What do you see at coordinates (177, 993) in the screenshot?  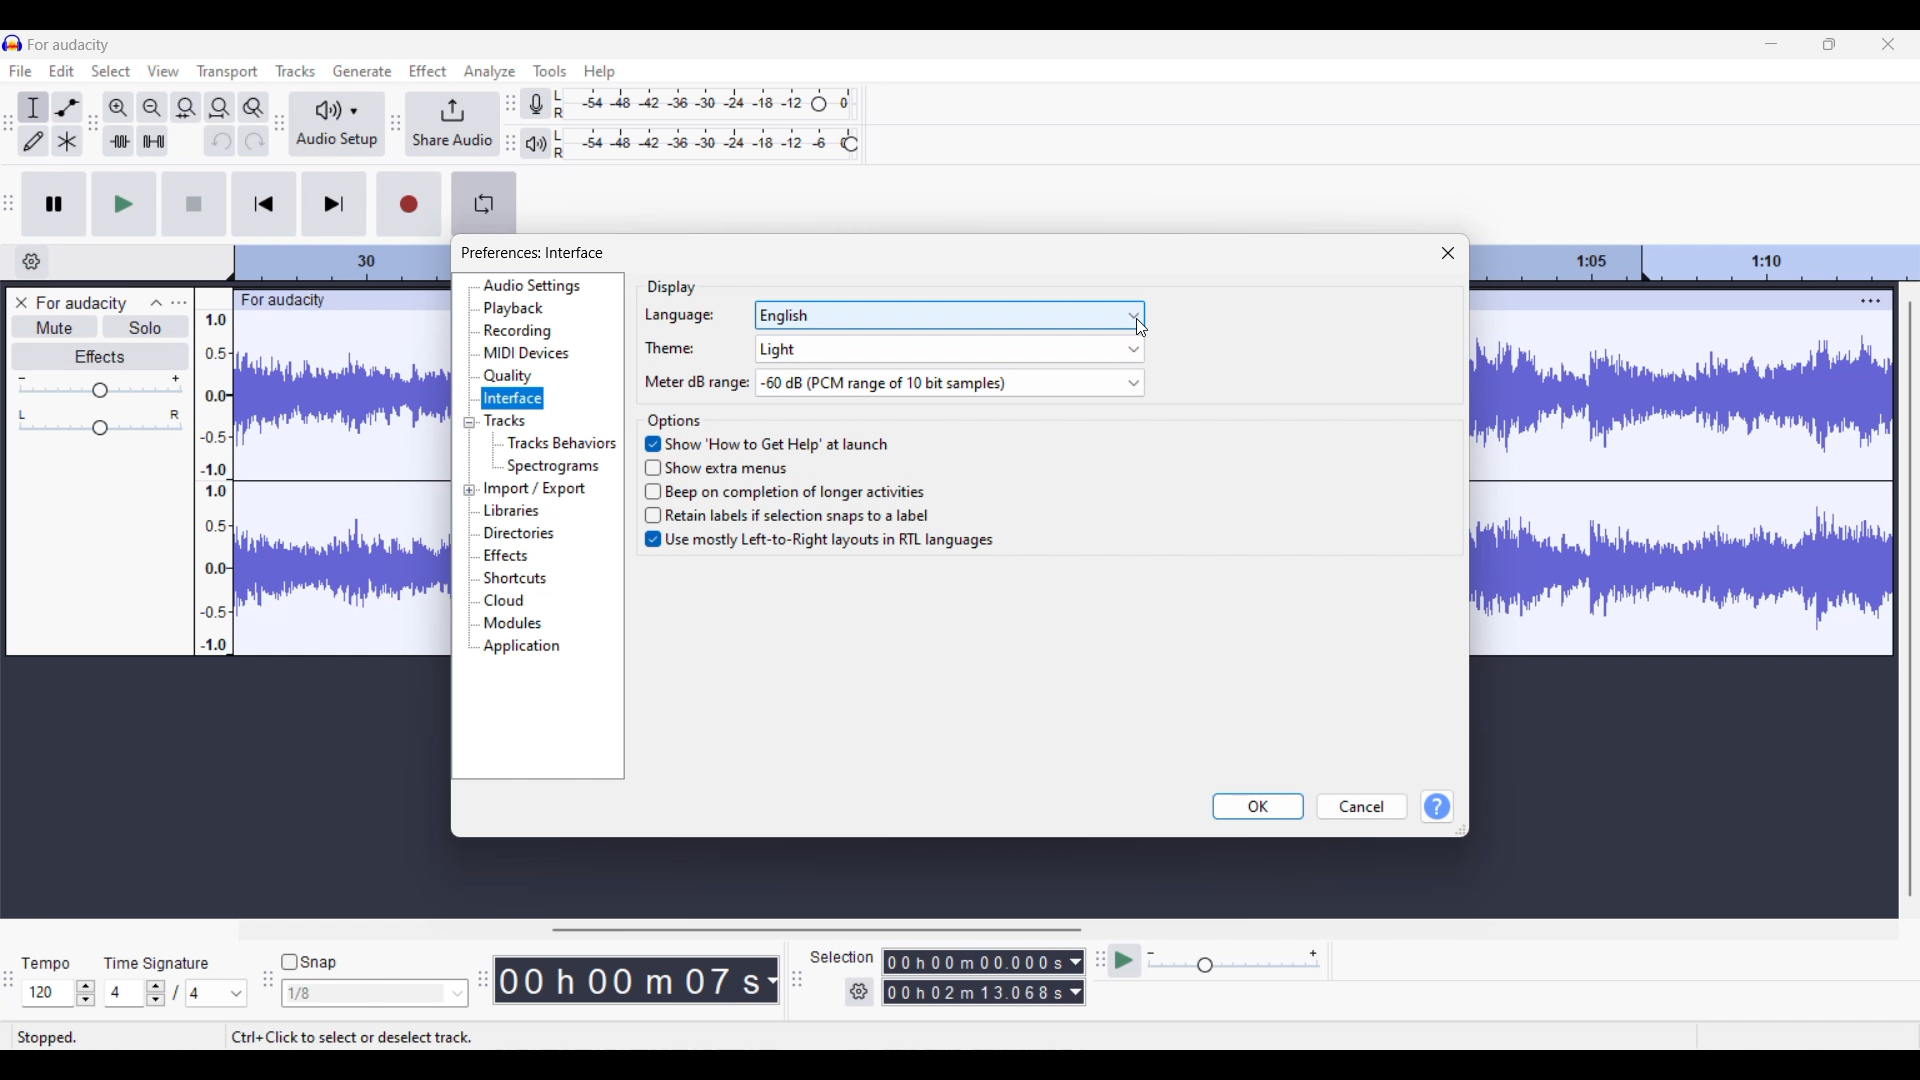 I see `Time signature settings` at bounding box center [177, 993].